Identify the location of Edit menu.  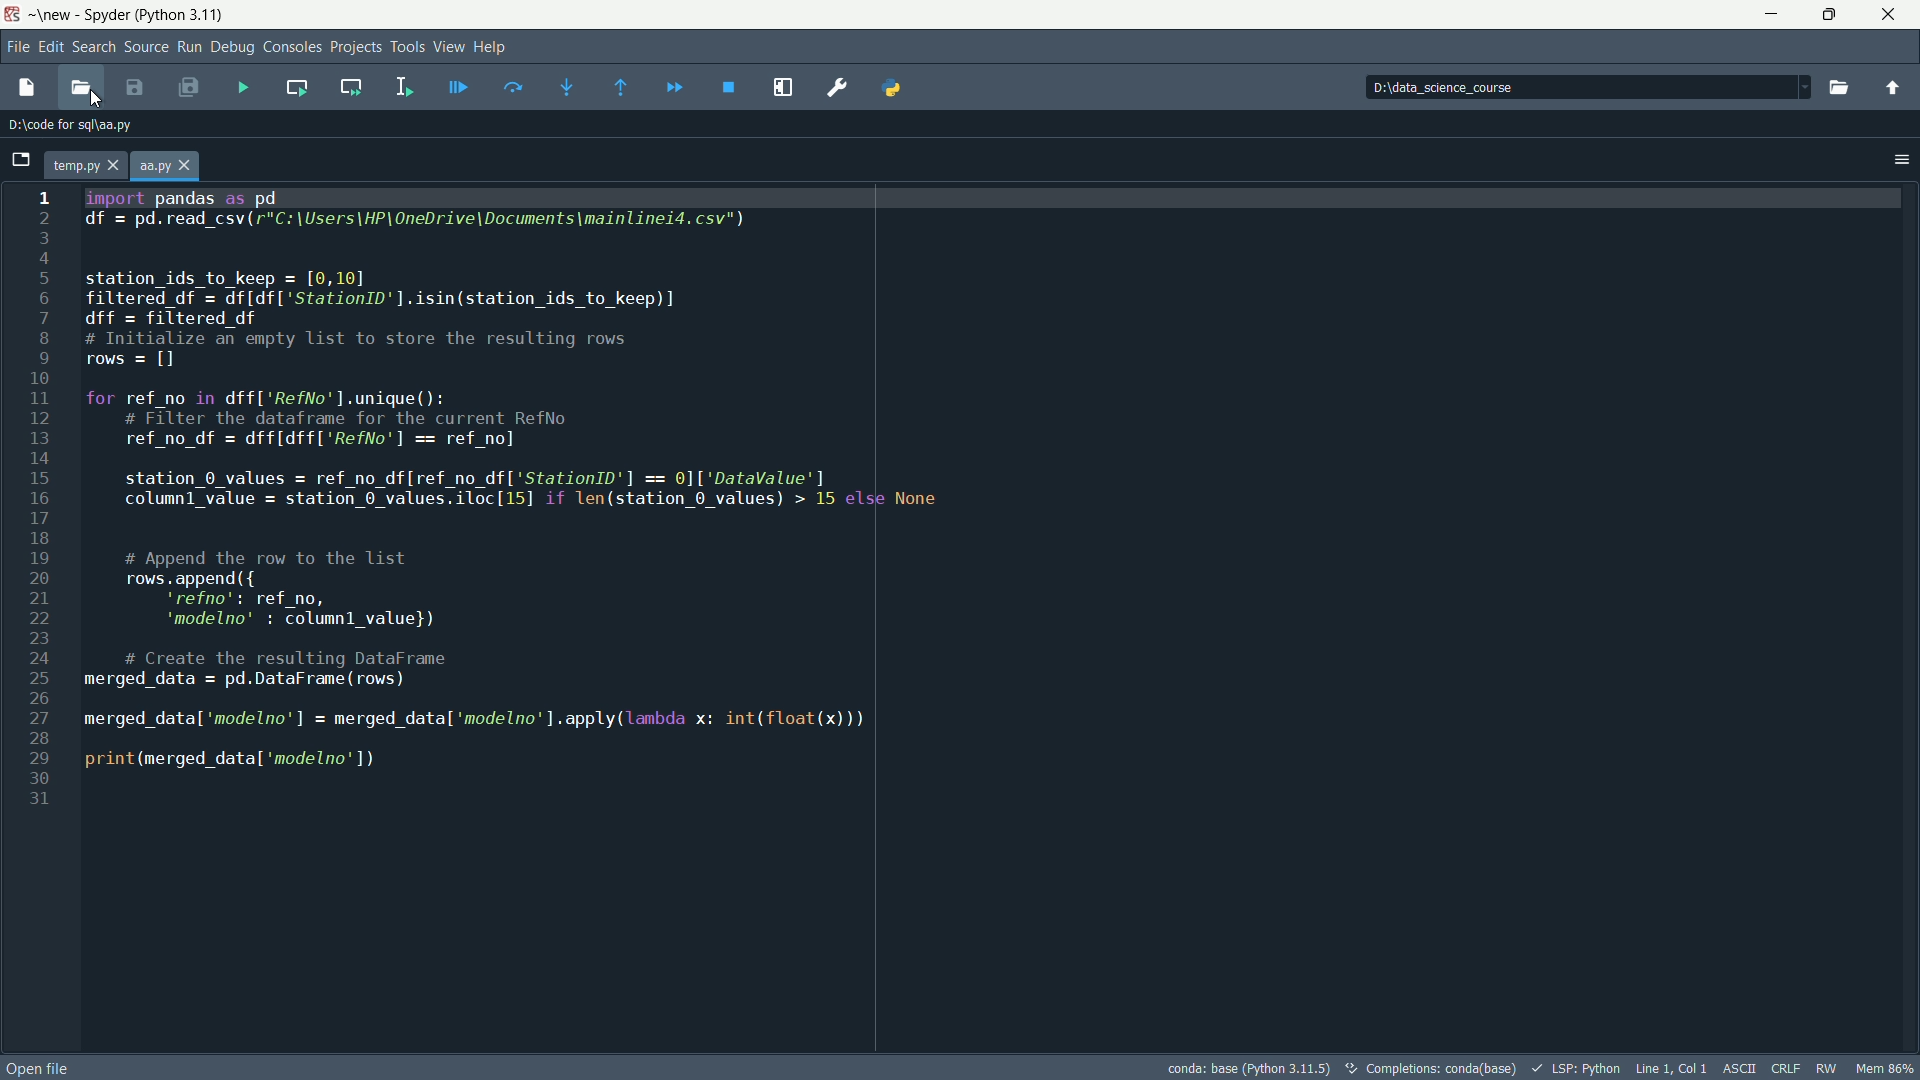
(52, 47).